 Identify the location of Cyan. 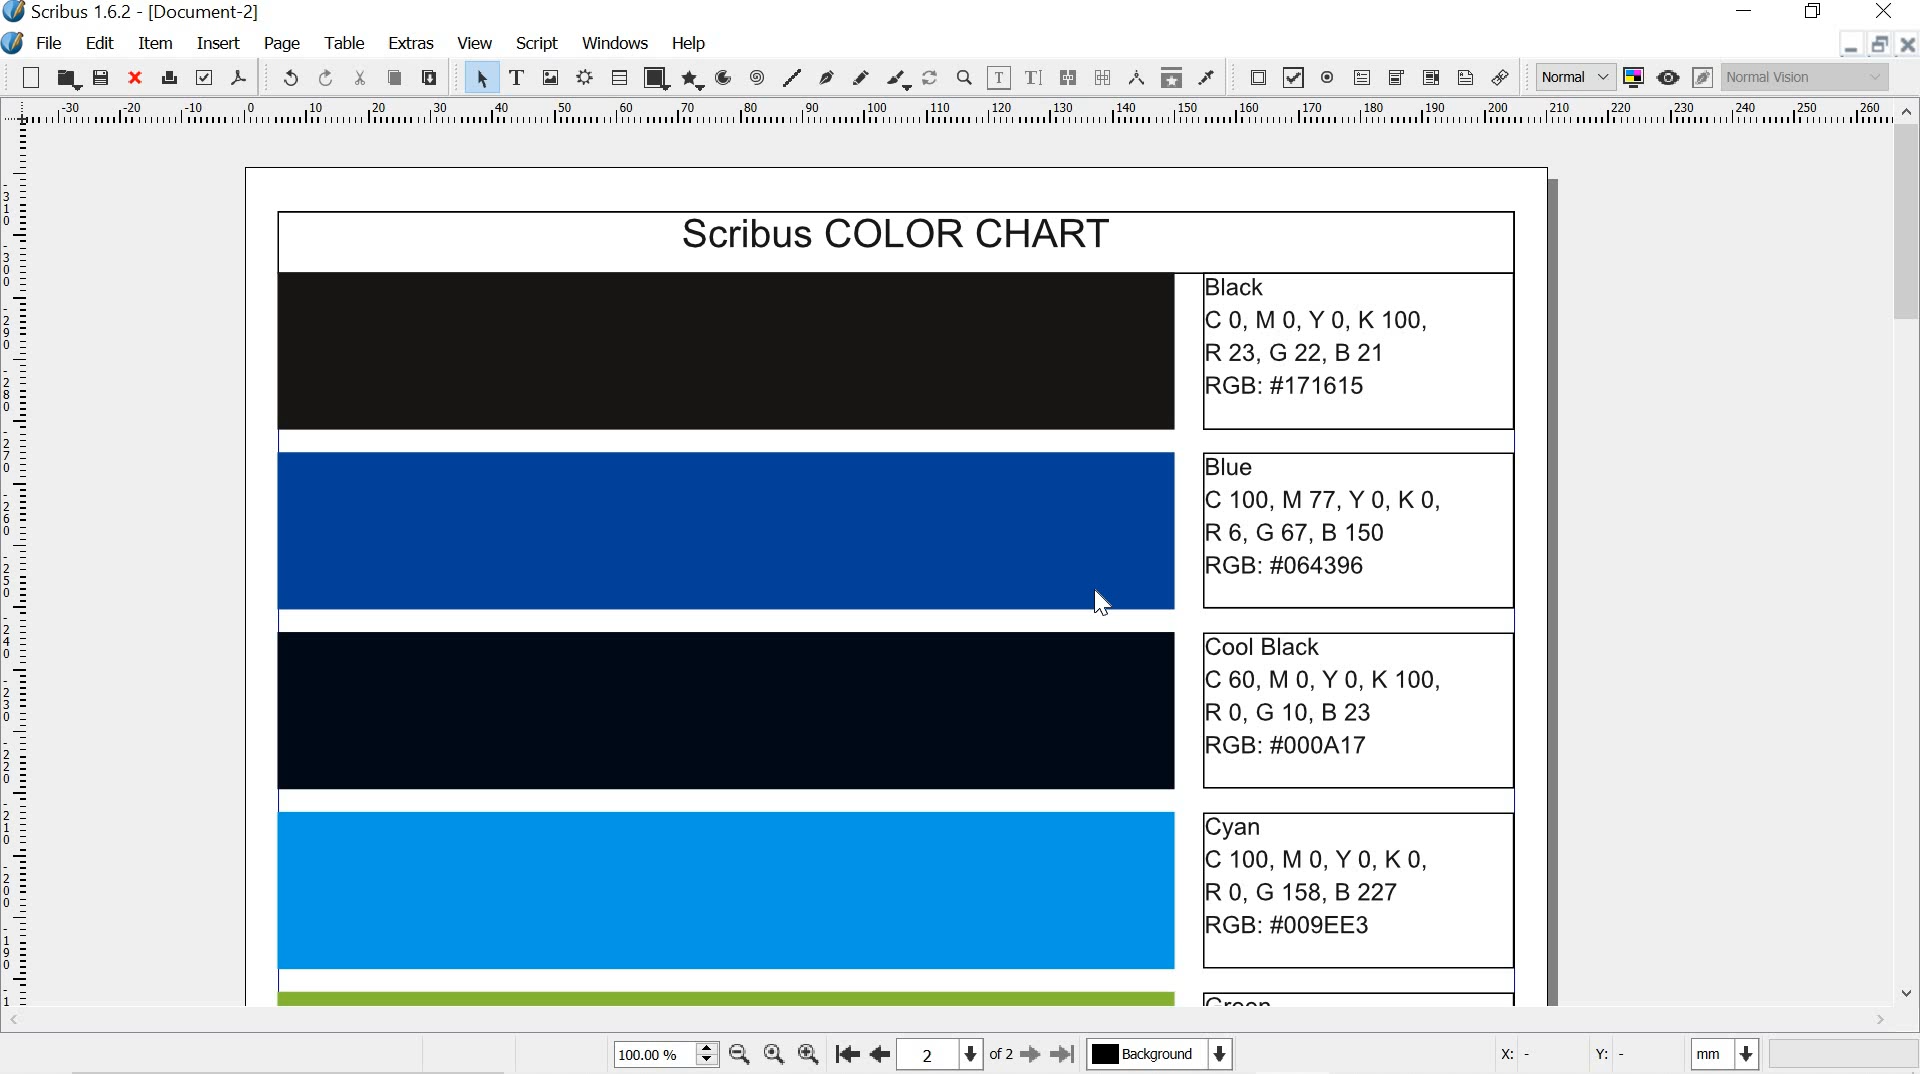
(726, 890).